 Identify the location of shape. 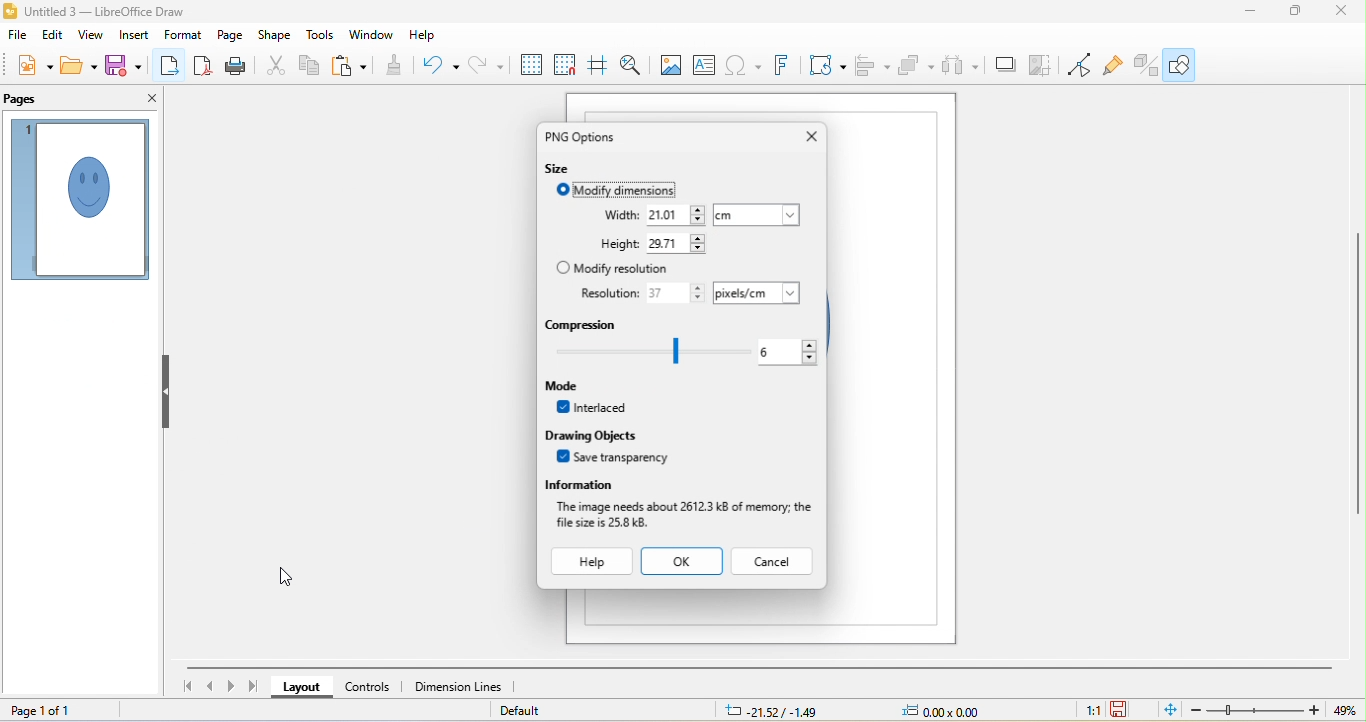
(273, 36).